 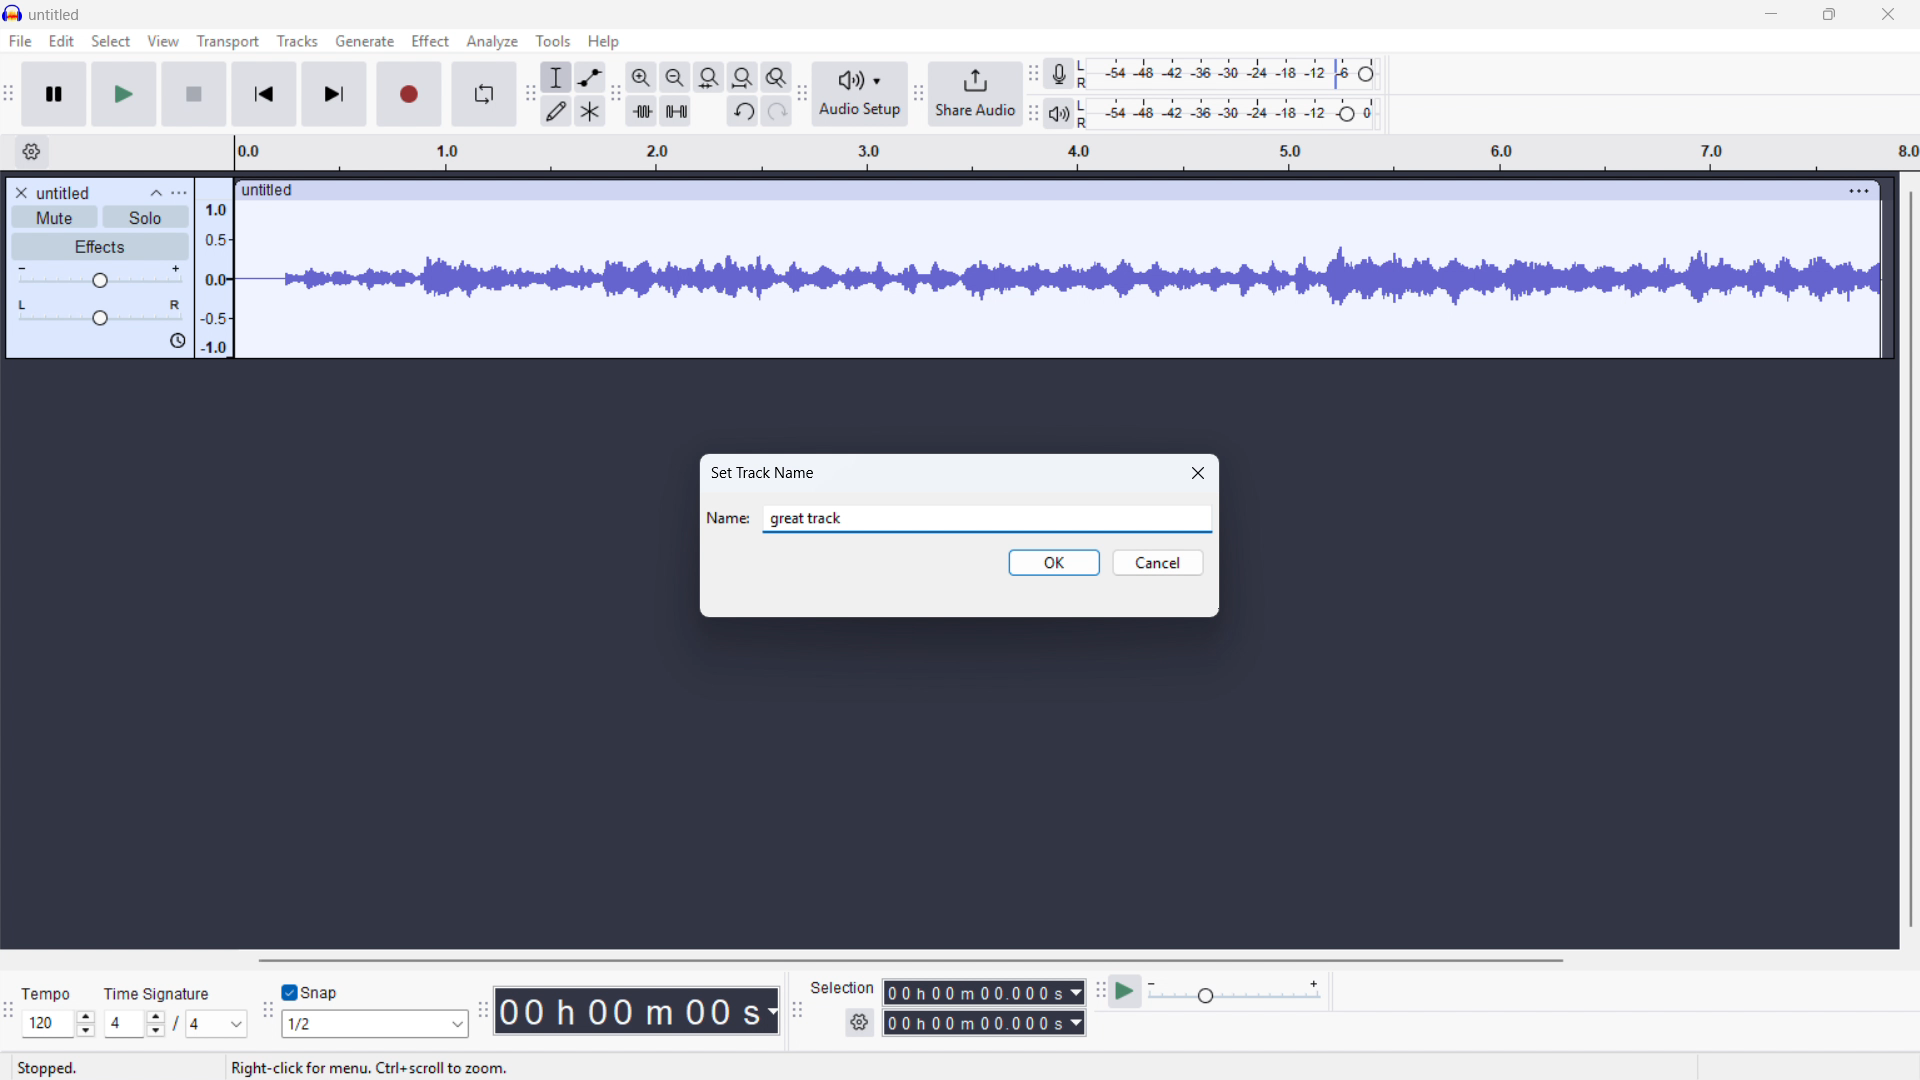 I want to click on Track control panel menu , so click(x=179, y=192).